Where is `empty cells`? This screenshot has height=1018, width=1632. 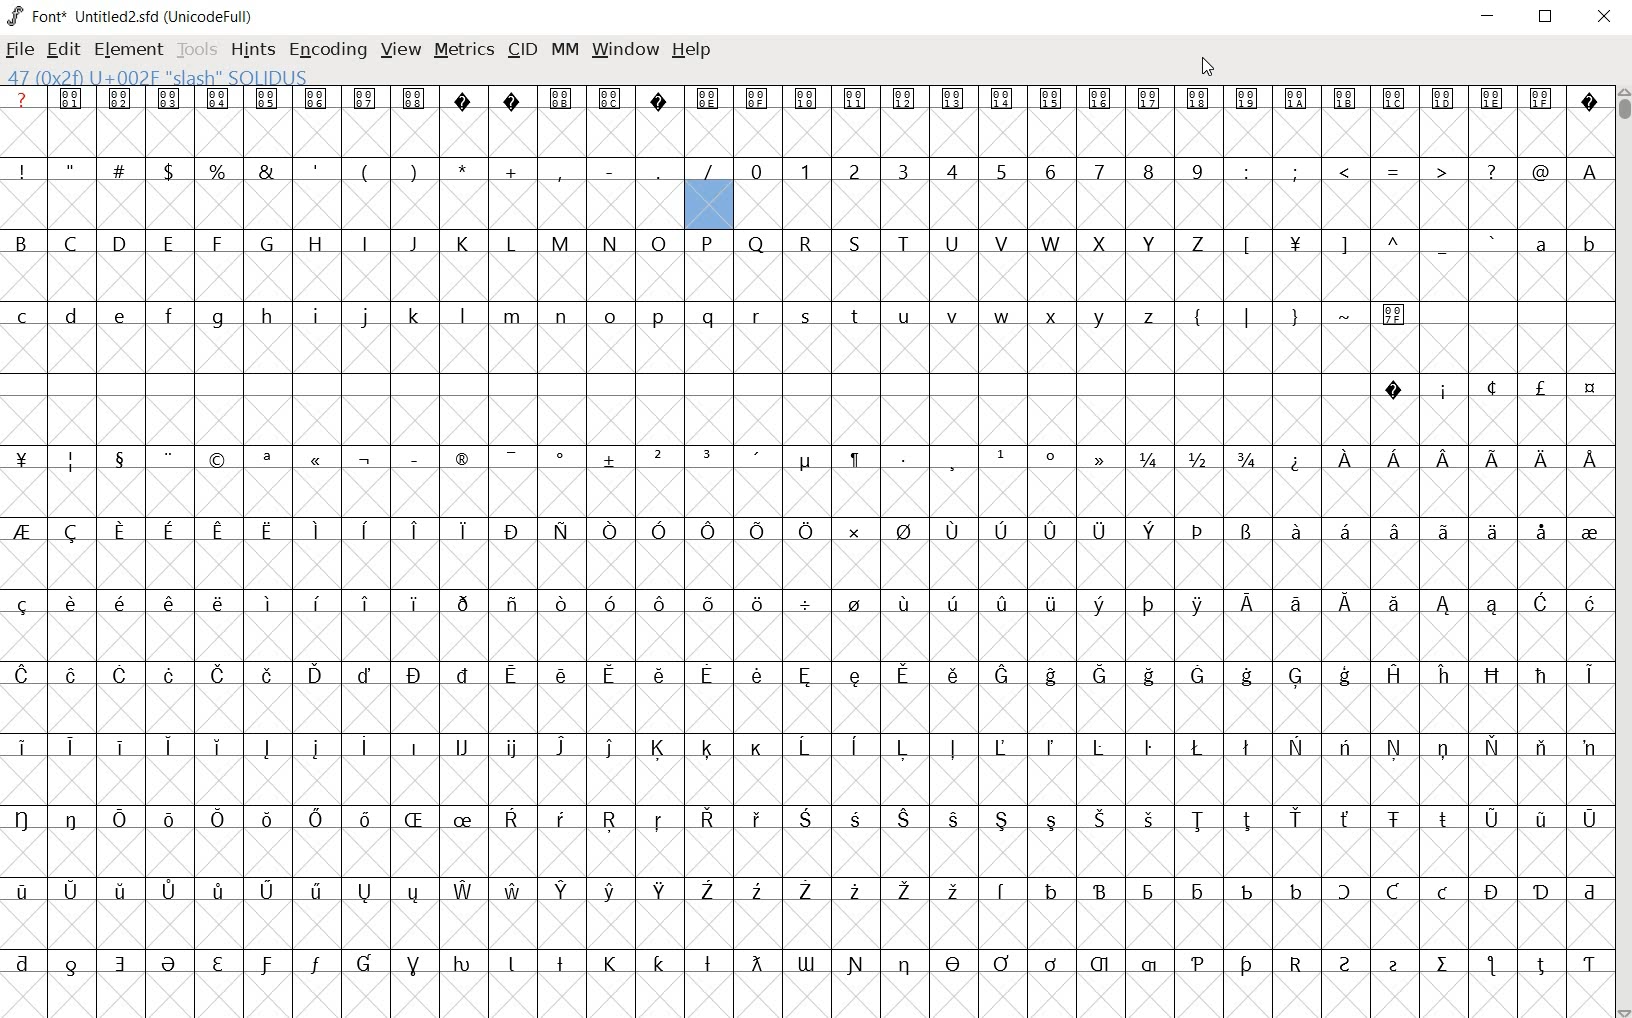
empty cells is located at coordinates (804, 495).